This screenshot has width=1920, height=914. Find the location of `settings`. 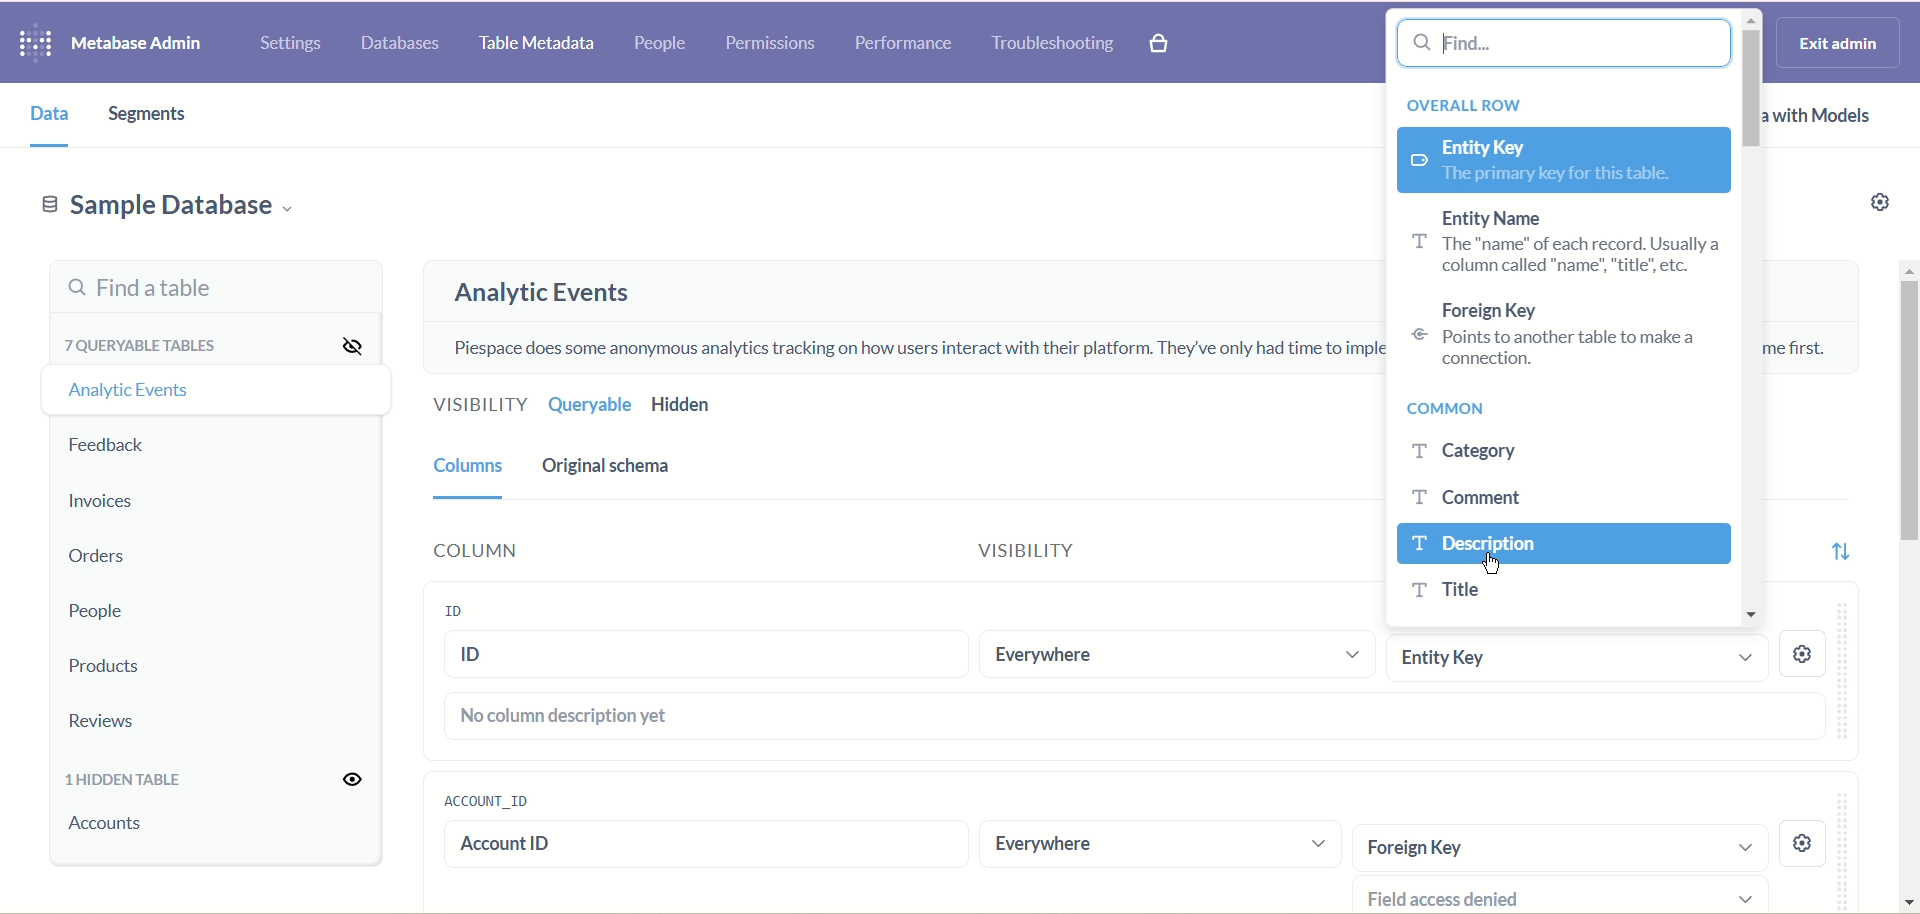

settings is located at coordinates (1864, 207).